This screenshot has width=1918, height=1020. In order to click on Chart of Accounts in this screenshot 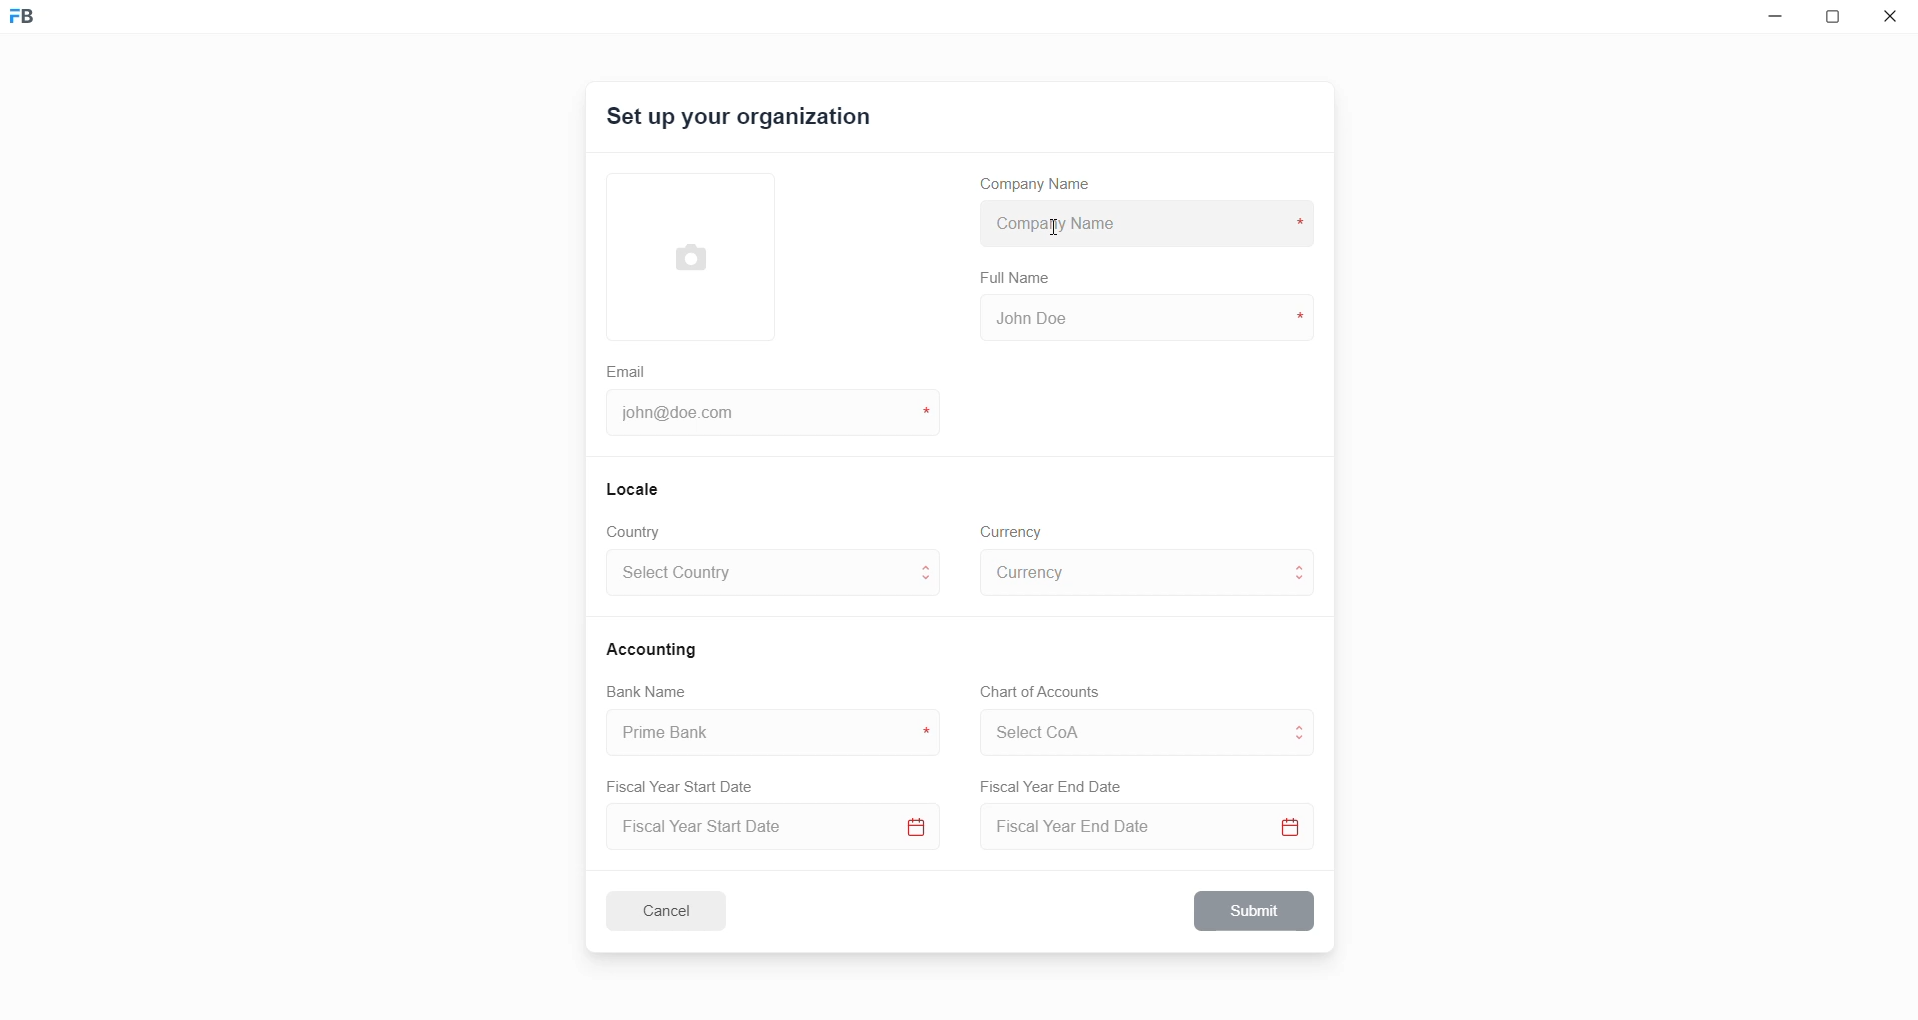, I will do `click(1034, 692)`.